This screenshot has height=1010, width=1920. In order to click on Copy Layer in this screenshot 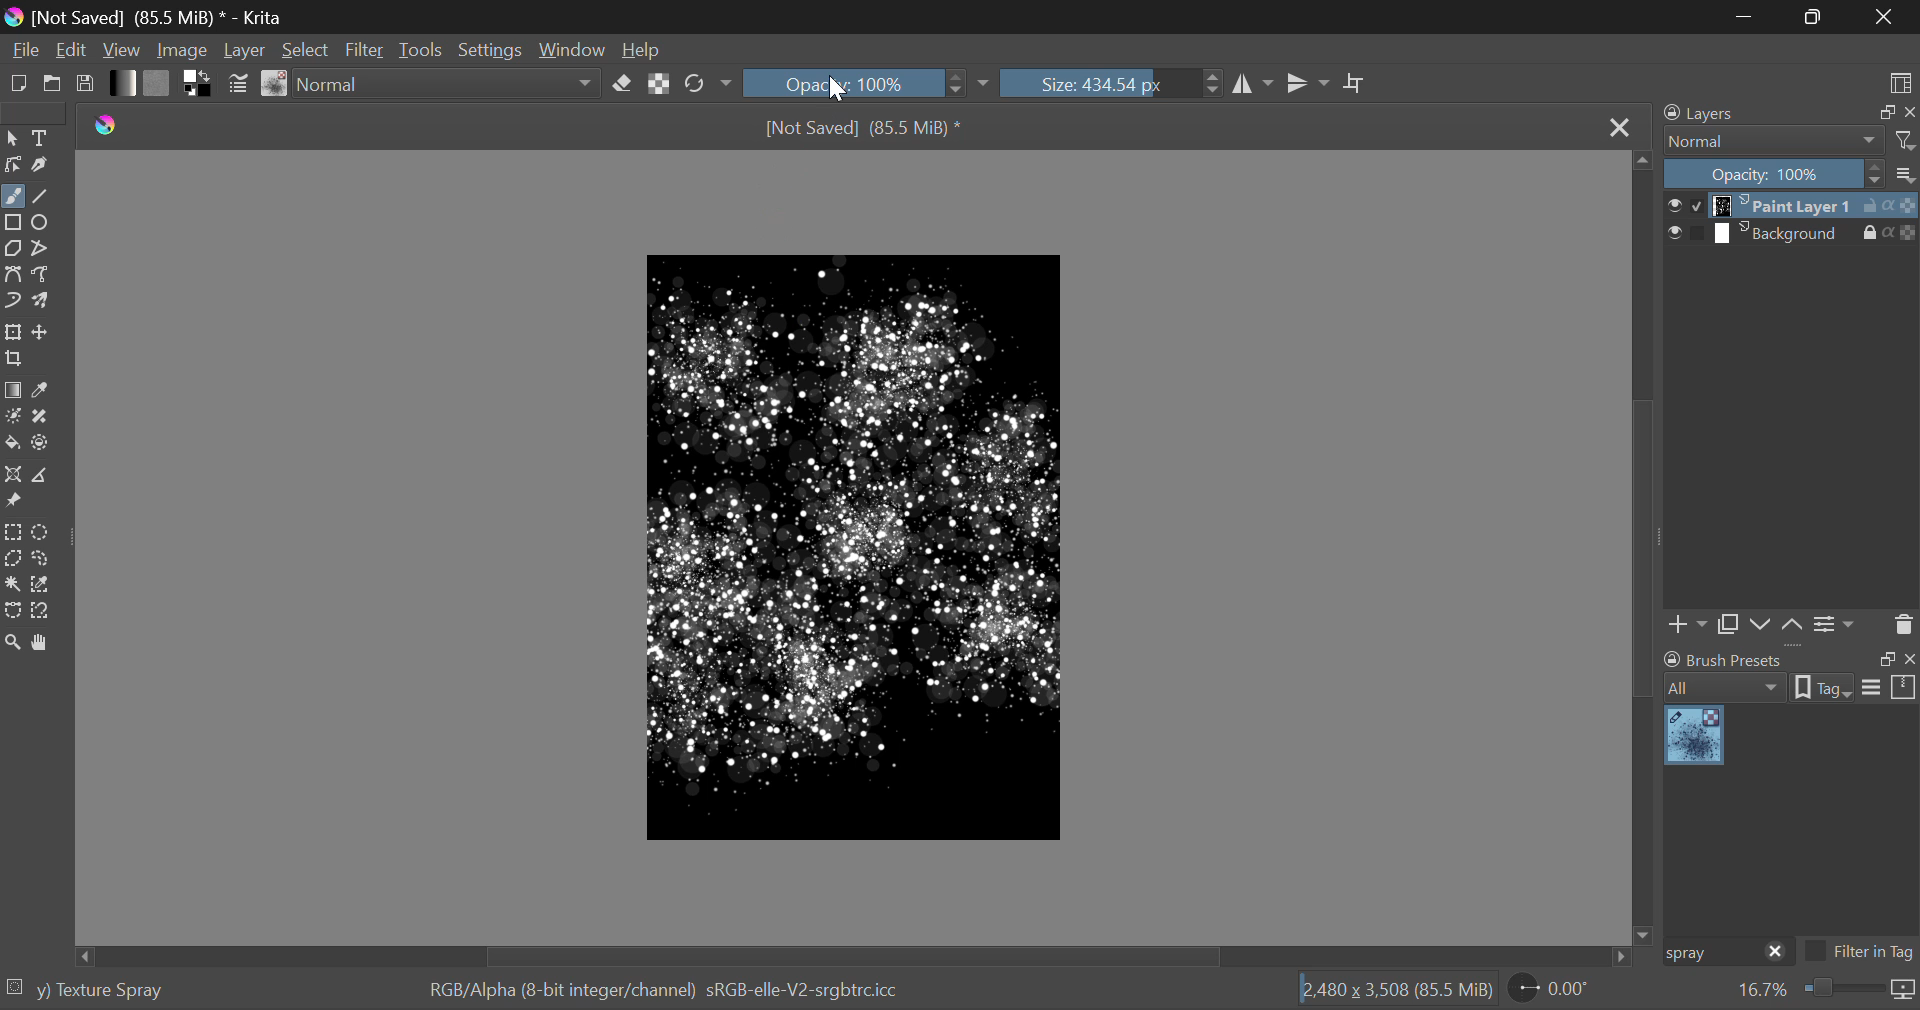, I will do `click(1728, 627)`.